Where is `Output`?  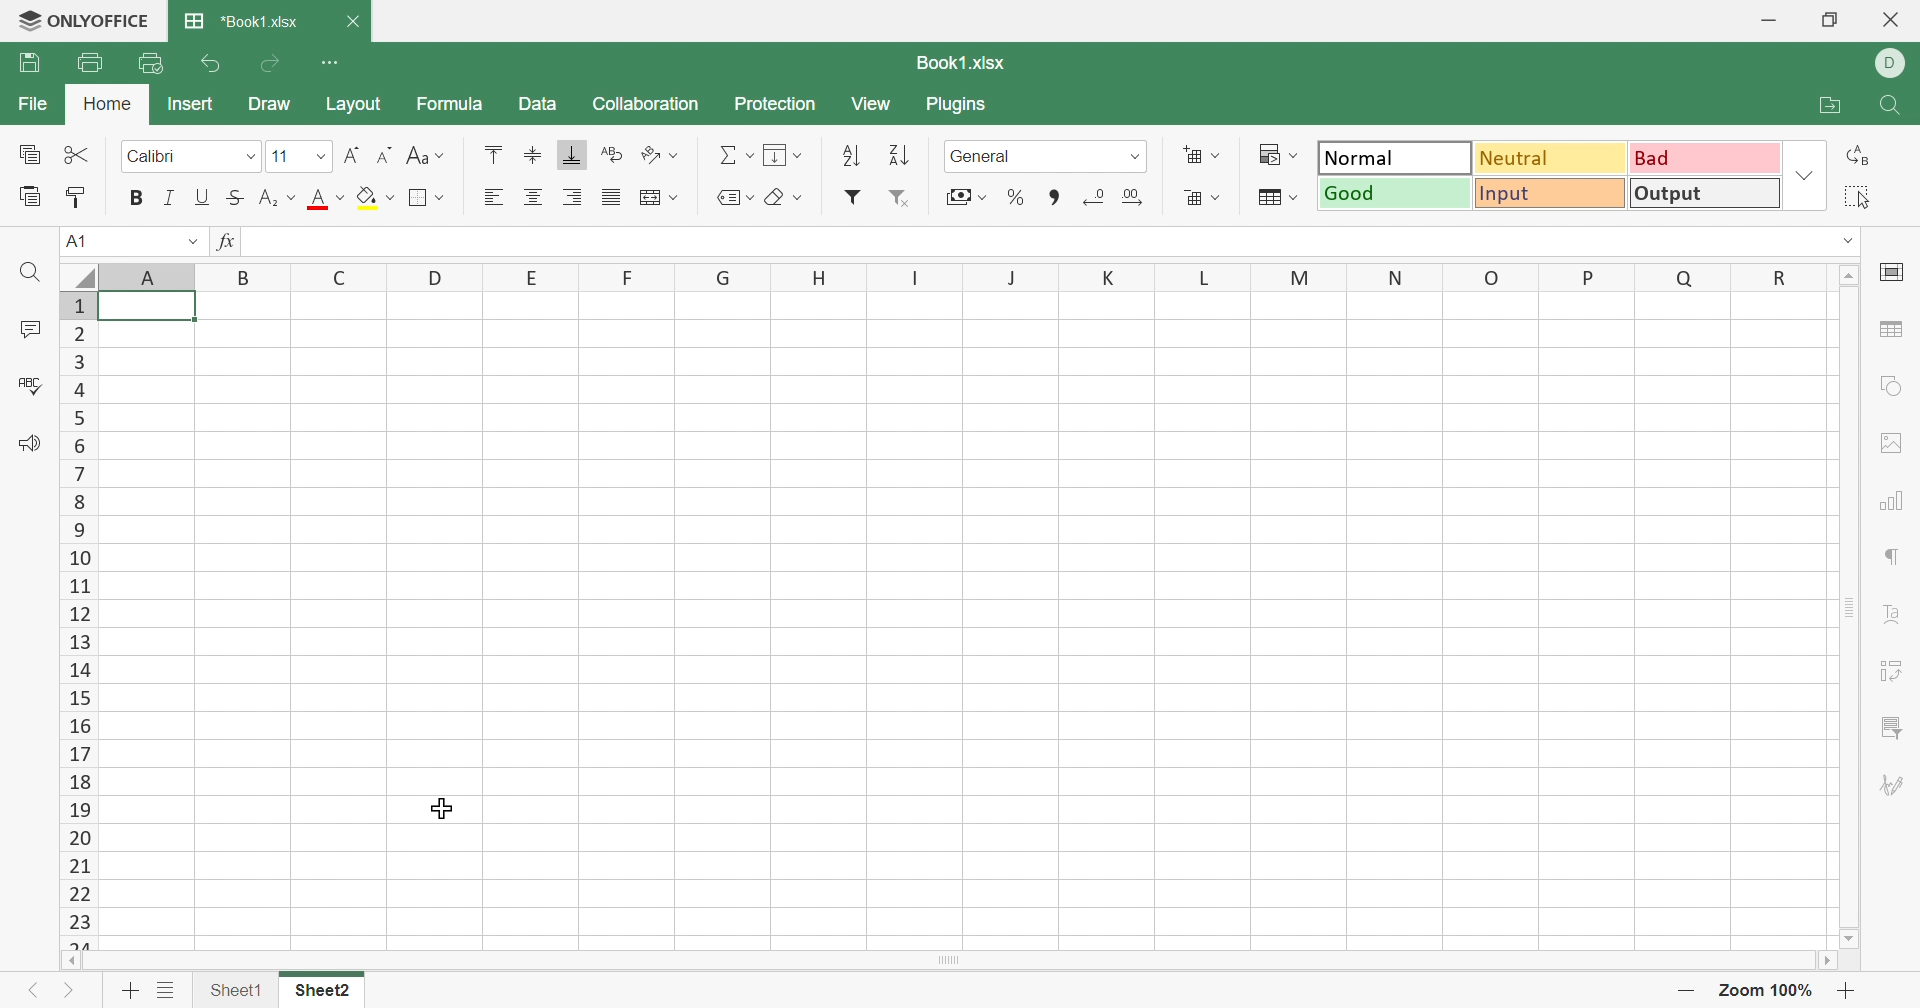
Output is located at coordinates (1701, 192).